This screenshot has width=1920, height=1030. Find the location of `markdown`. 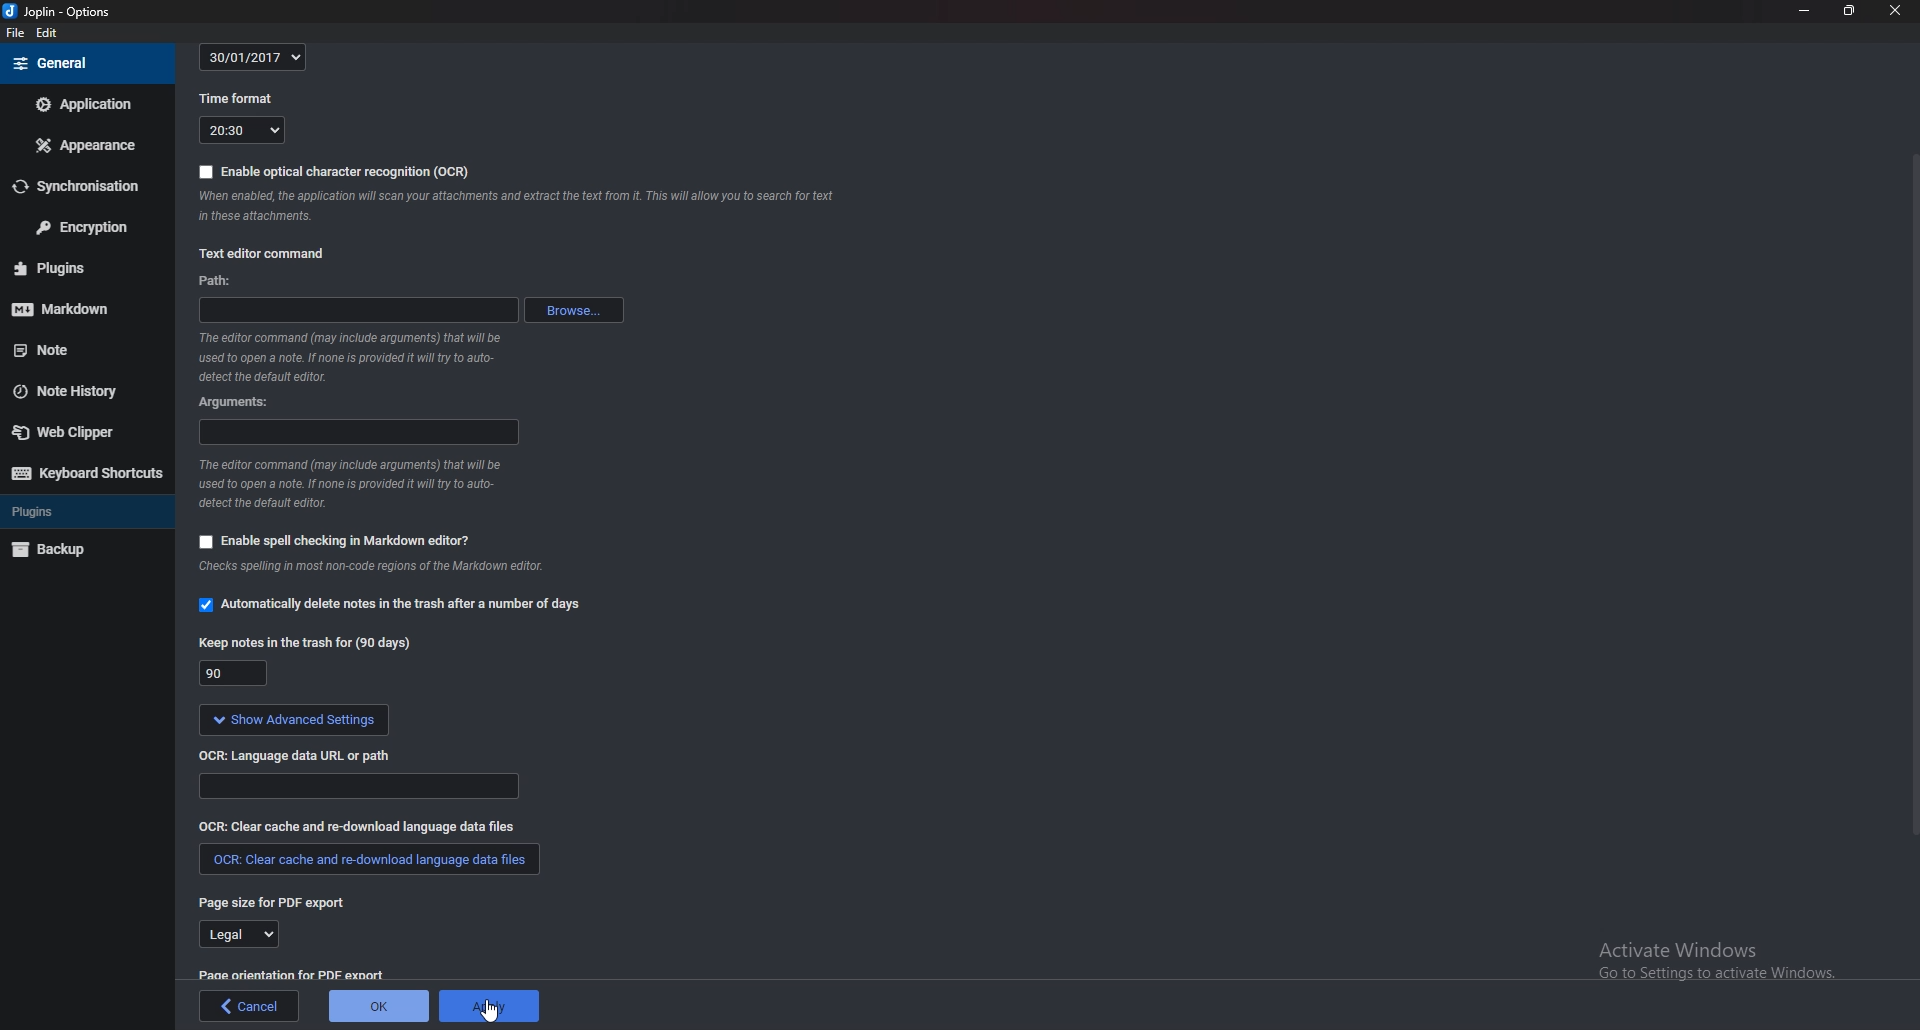

markdown is located at coordinates (83, 310).